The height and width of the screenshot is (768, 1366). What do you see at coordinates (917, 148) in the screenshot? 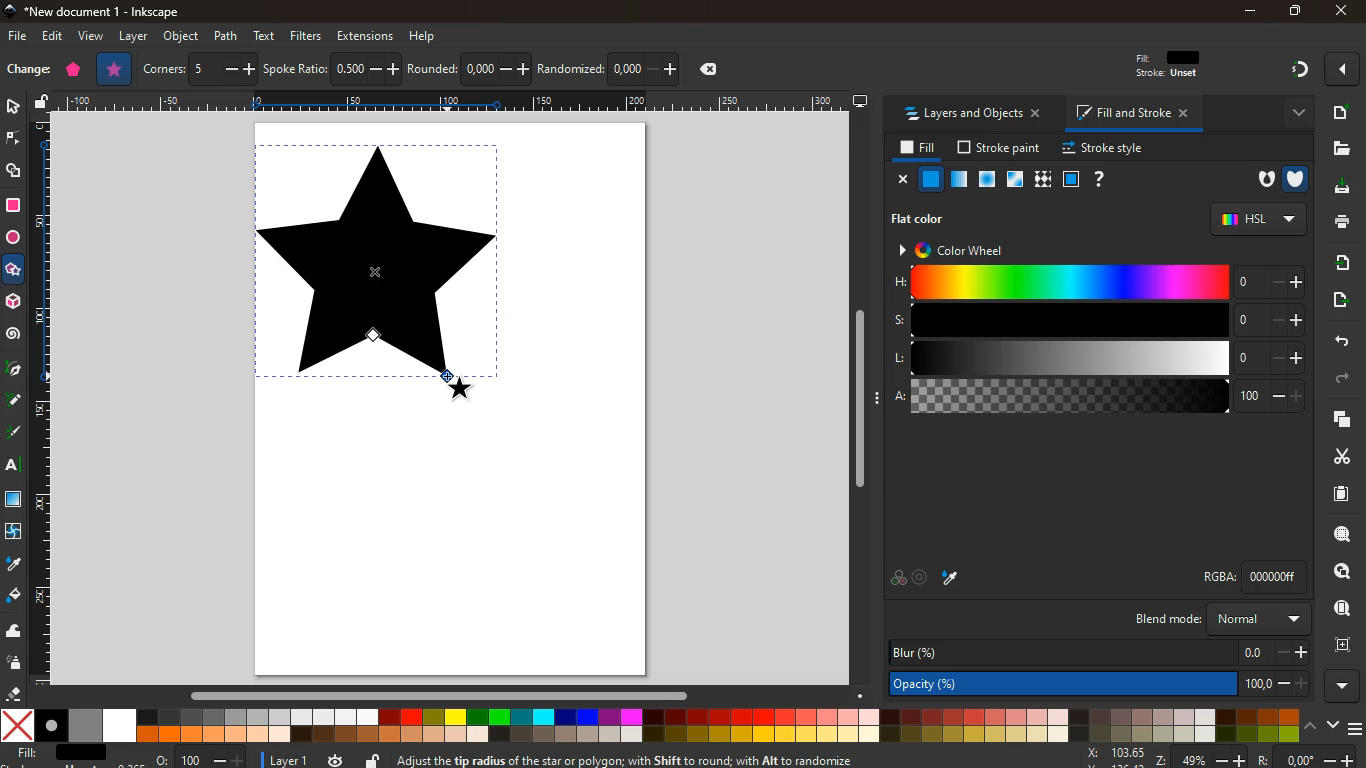
I see `fill` at bounding box center [917, 148].